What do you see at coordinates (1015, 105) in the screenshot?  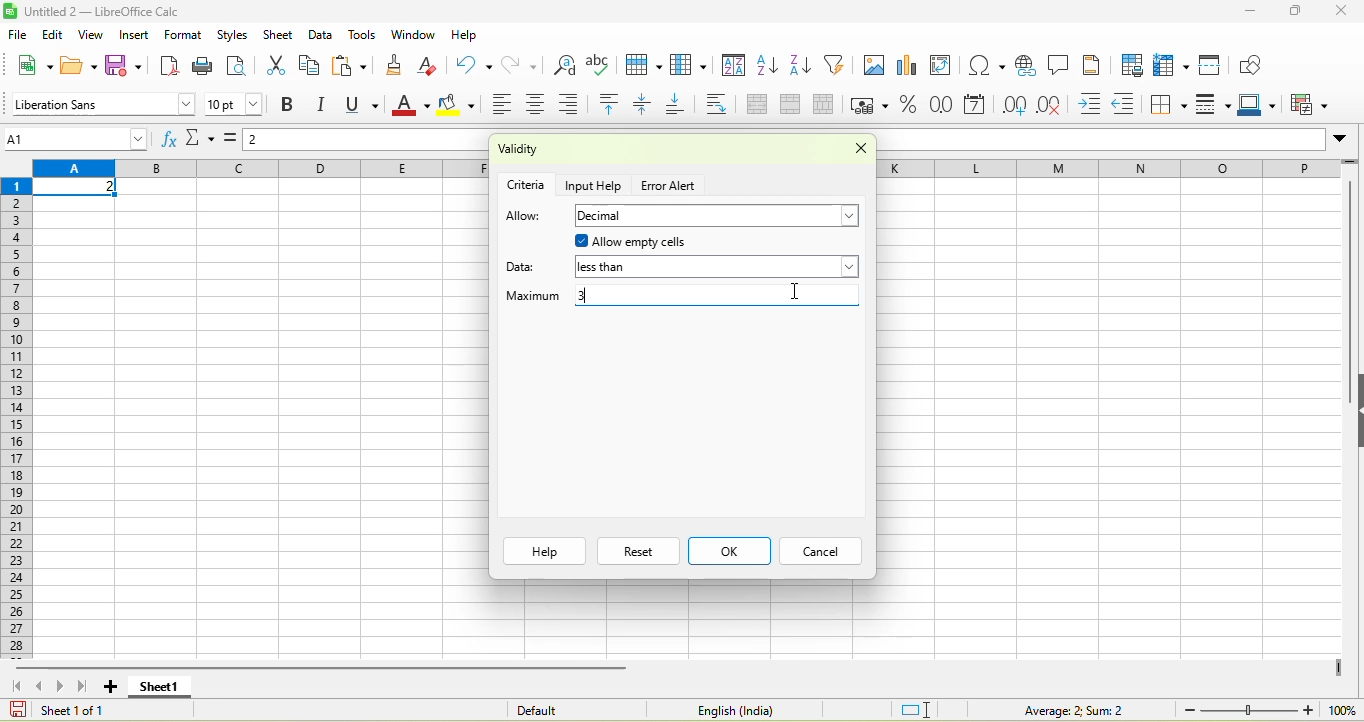 I see `add decimal` at bounding box center [1015, 105].